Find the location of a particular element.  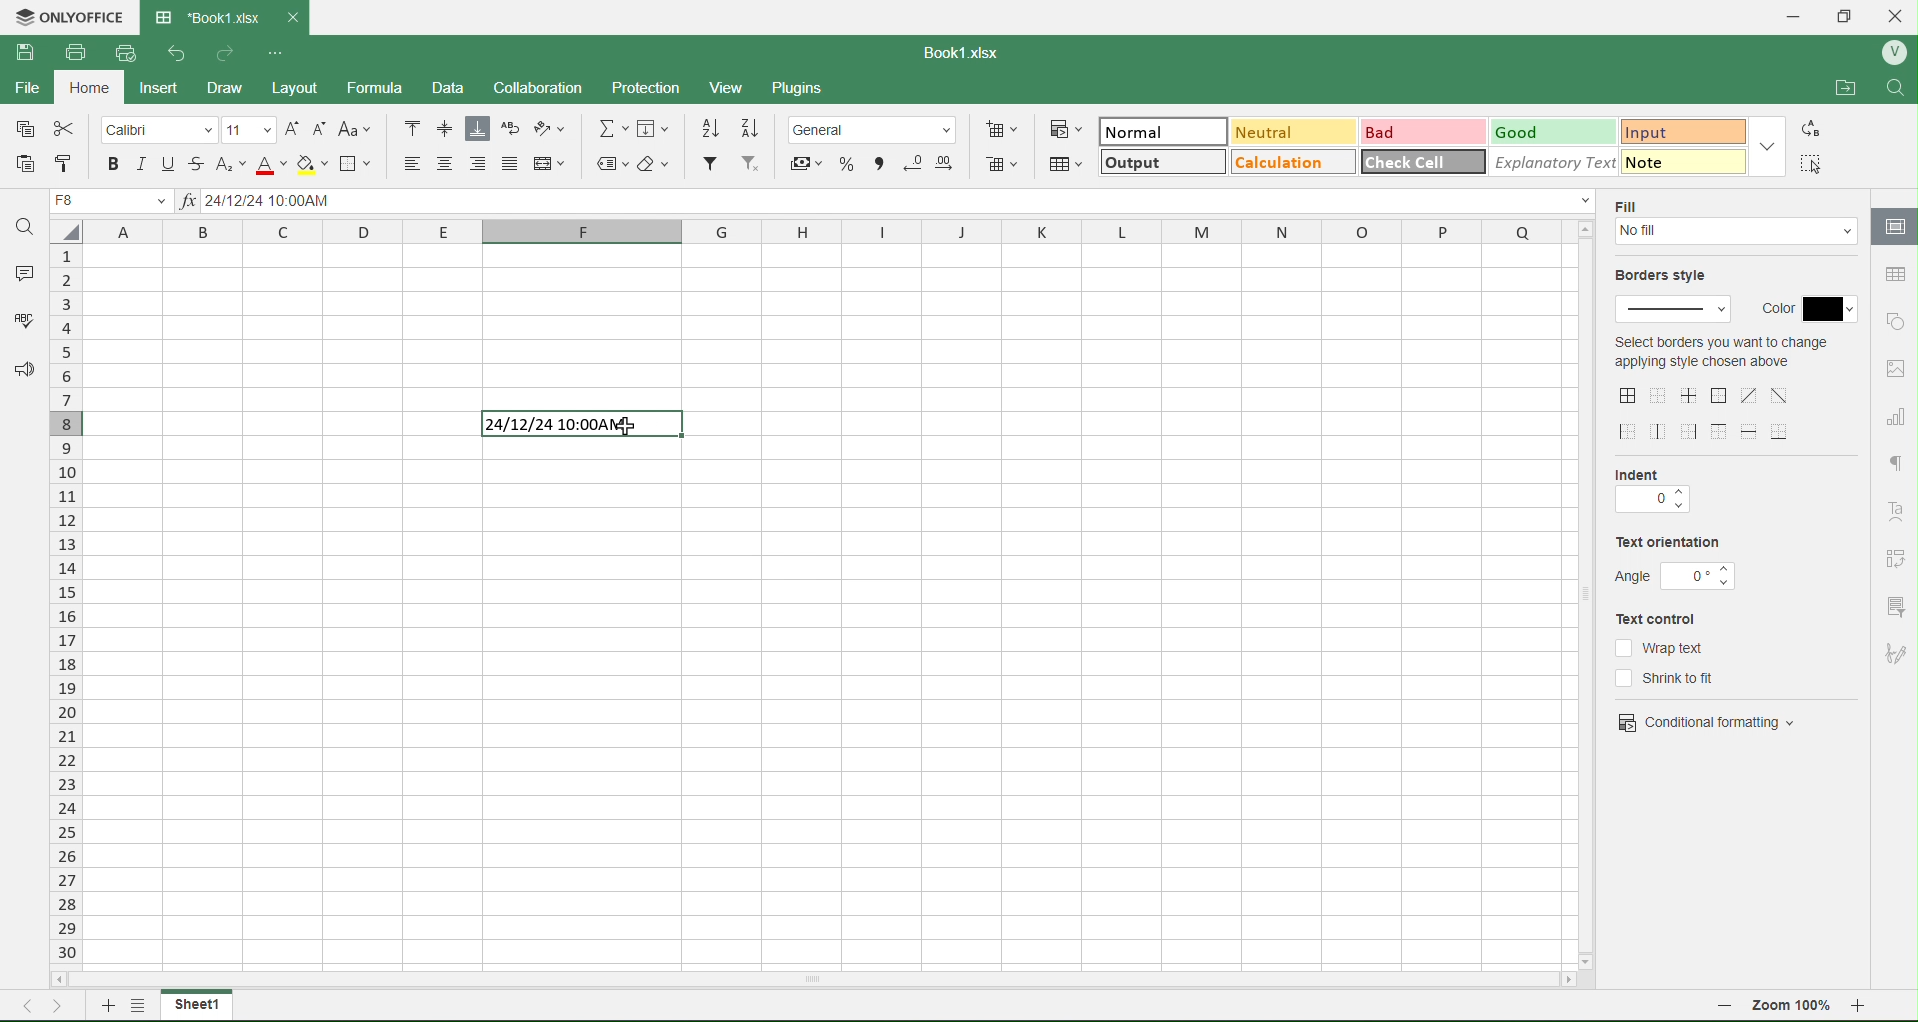

Subscript/Superscript is located at coordinates (229, 164).